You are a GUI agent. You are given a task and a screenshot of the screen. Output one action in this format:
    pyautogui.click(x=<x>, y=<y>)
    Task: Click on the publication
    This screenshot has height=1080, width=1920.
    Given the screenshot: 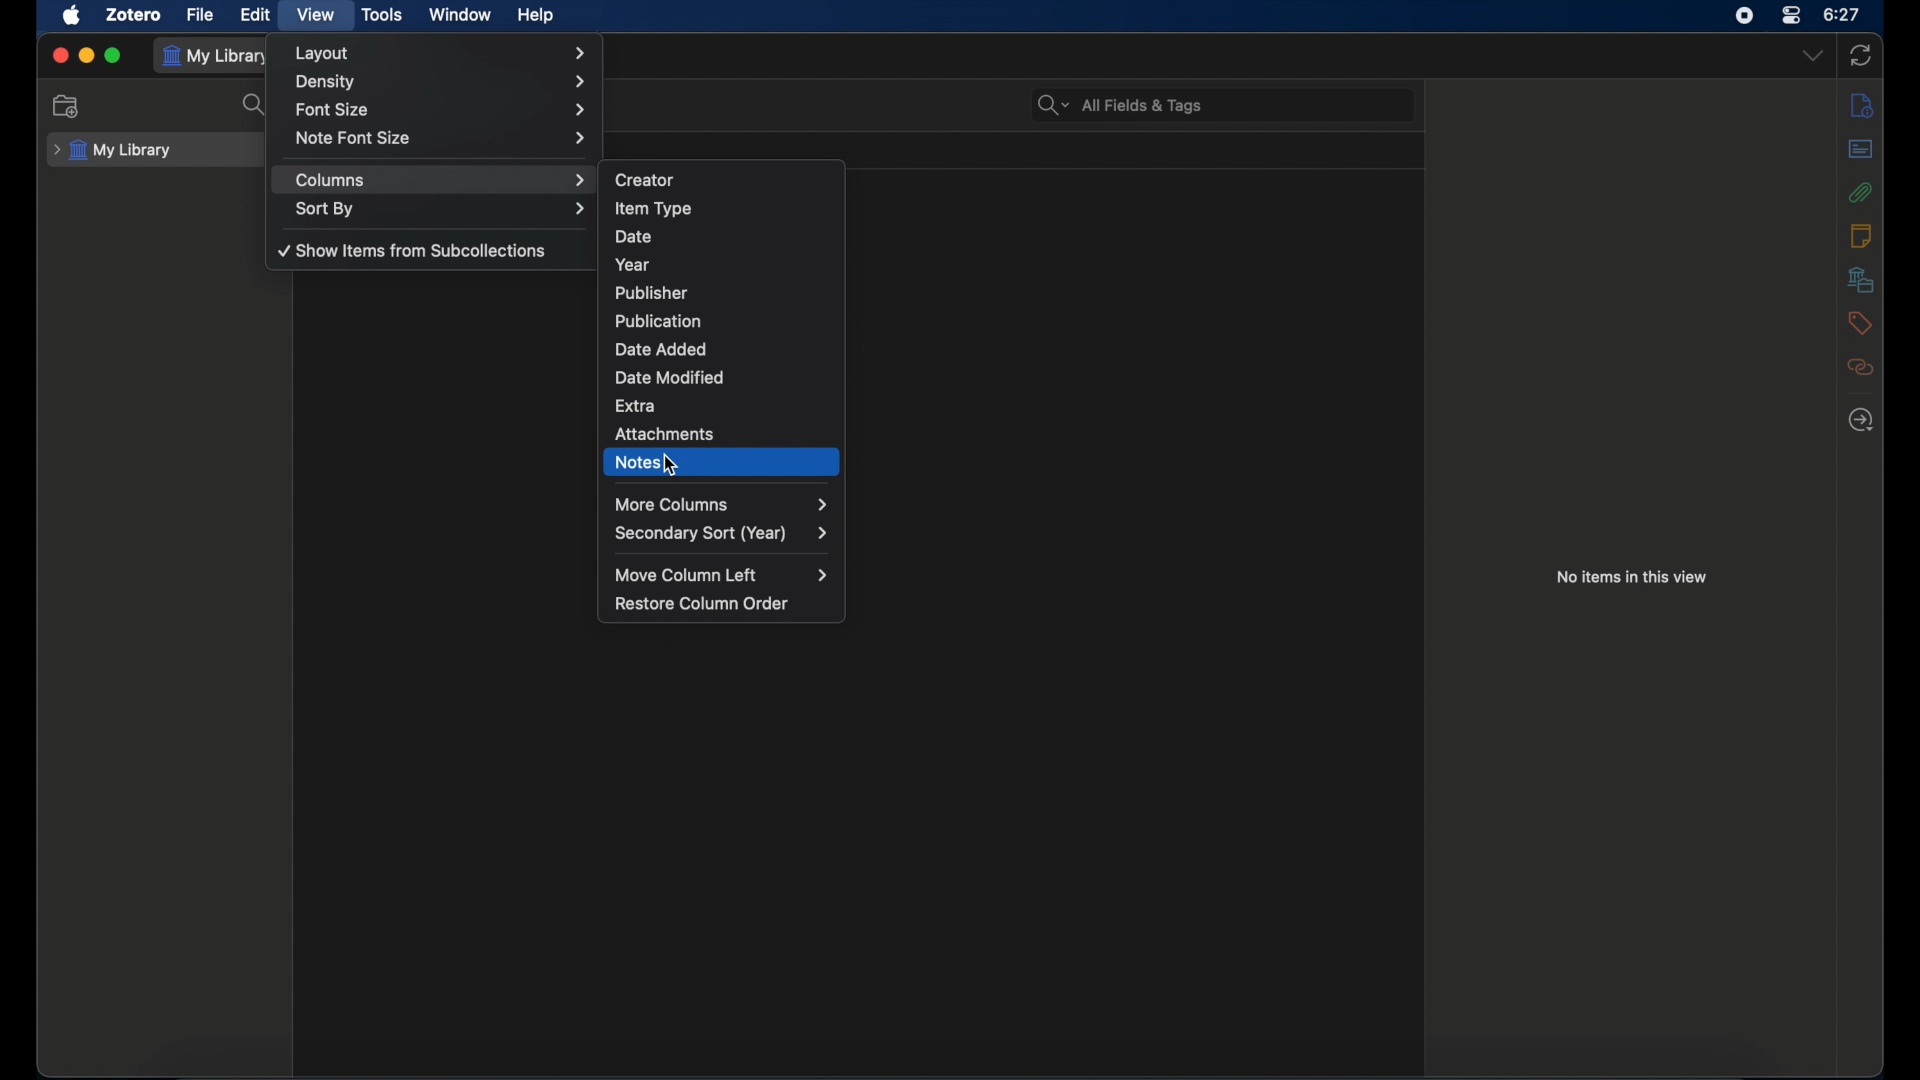 What is the action you would take?
    pyautogui.click(x=658, y=320)
    